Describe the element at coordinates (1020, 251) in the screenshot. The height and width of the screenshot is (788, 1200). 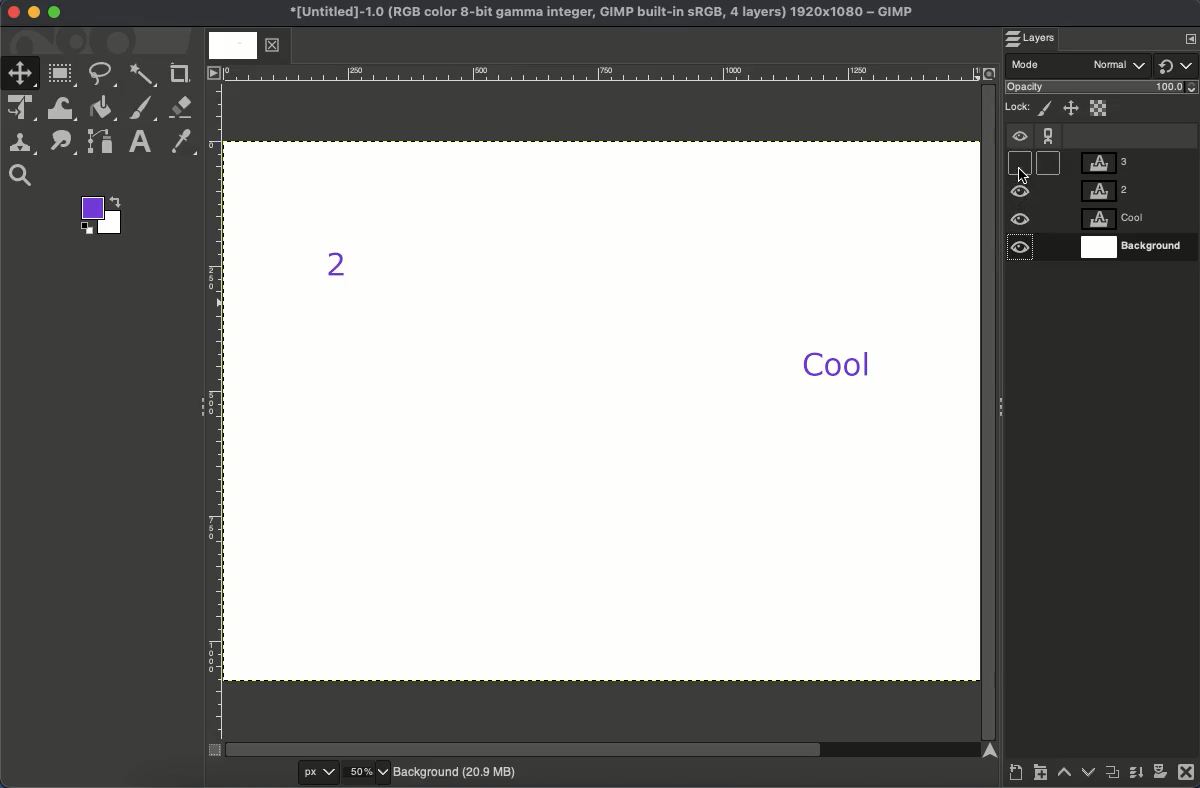
I see `Visible` at that location.